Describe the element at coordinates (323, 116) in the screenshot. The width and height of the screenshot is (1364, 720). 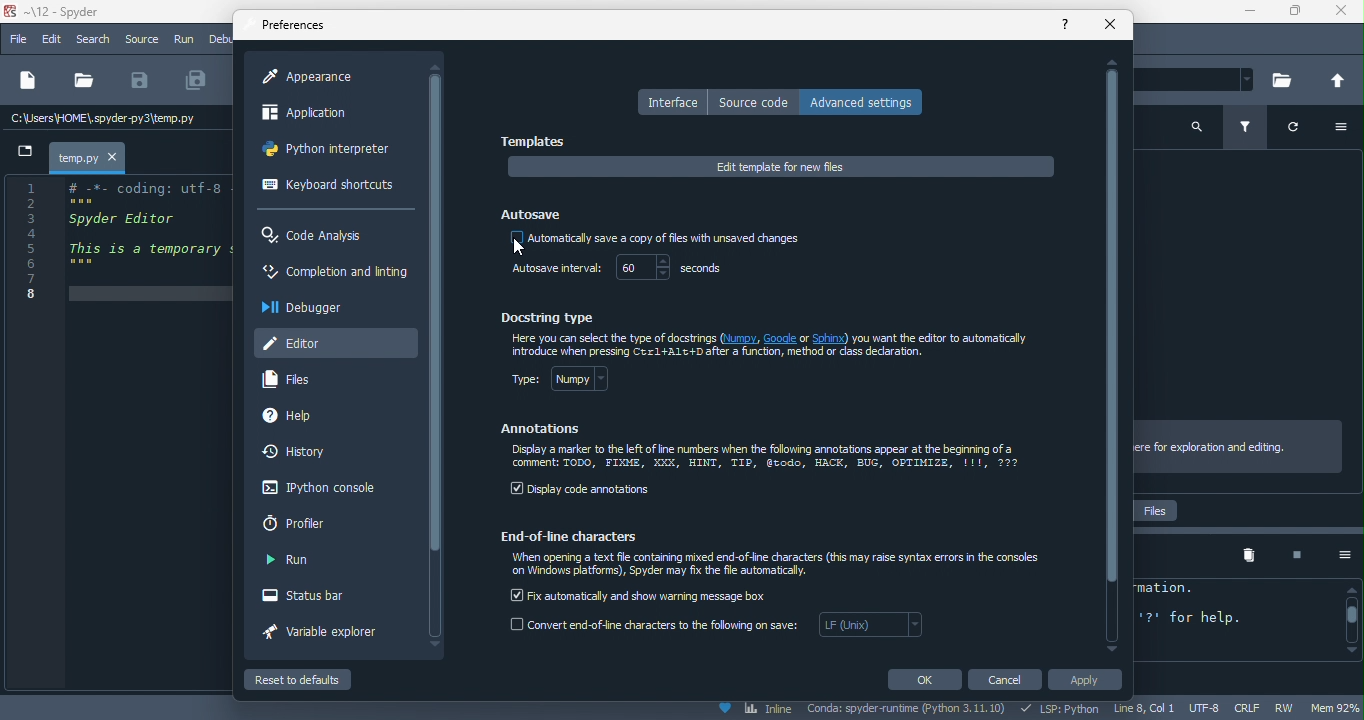
I see `application` at that location.